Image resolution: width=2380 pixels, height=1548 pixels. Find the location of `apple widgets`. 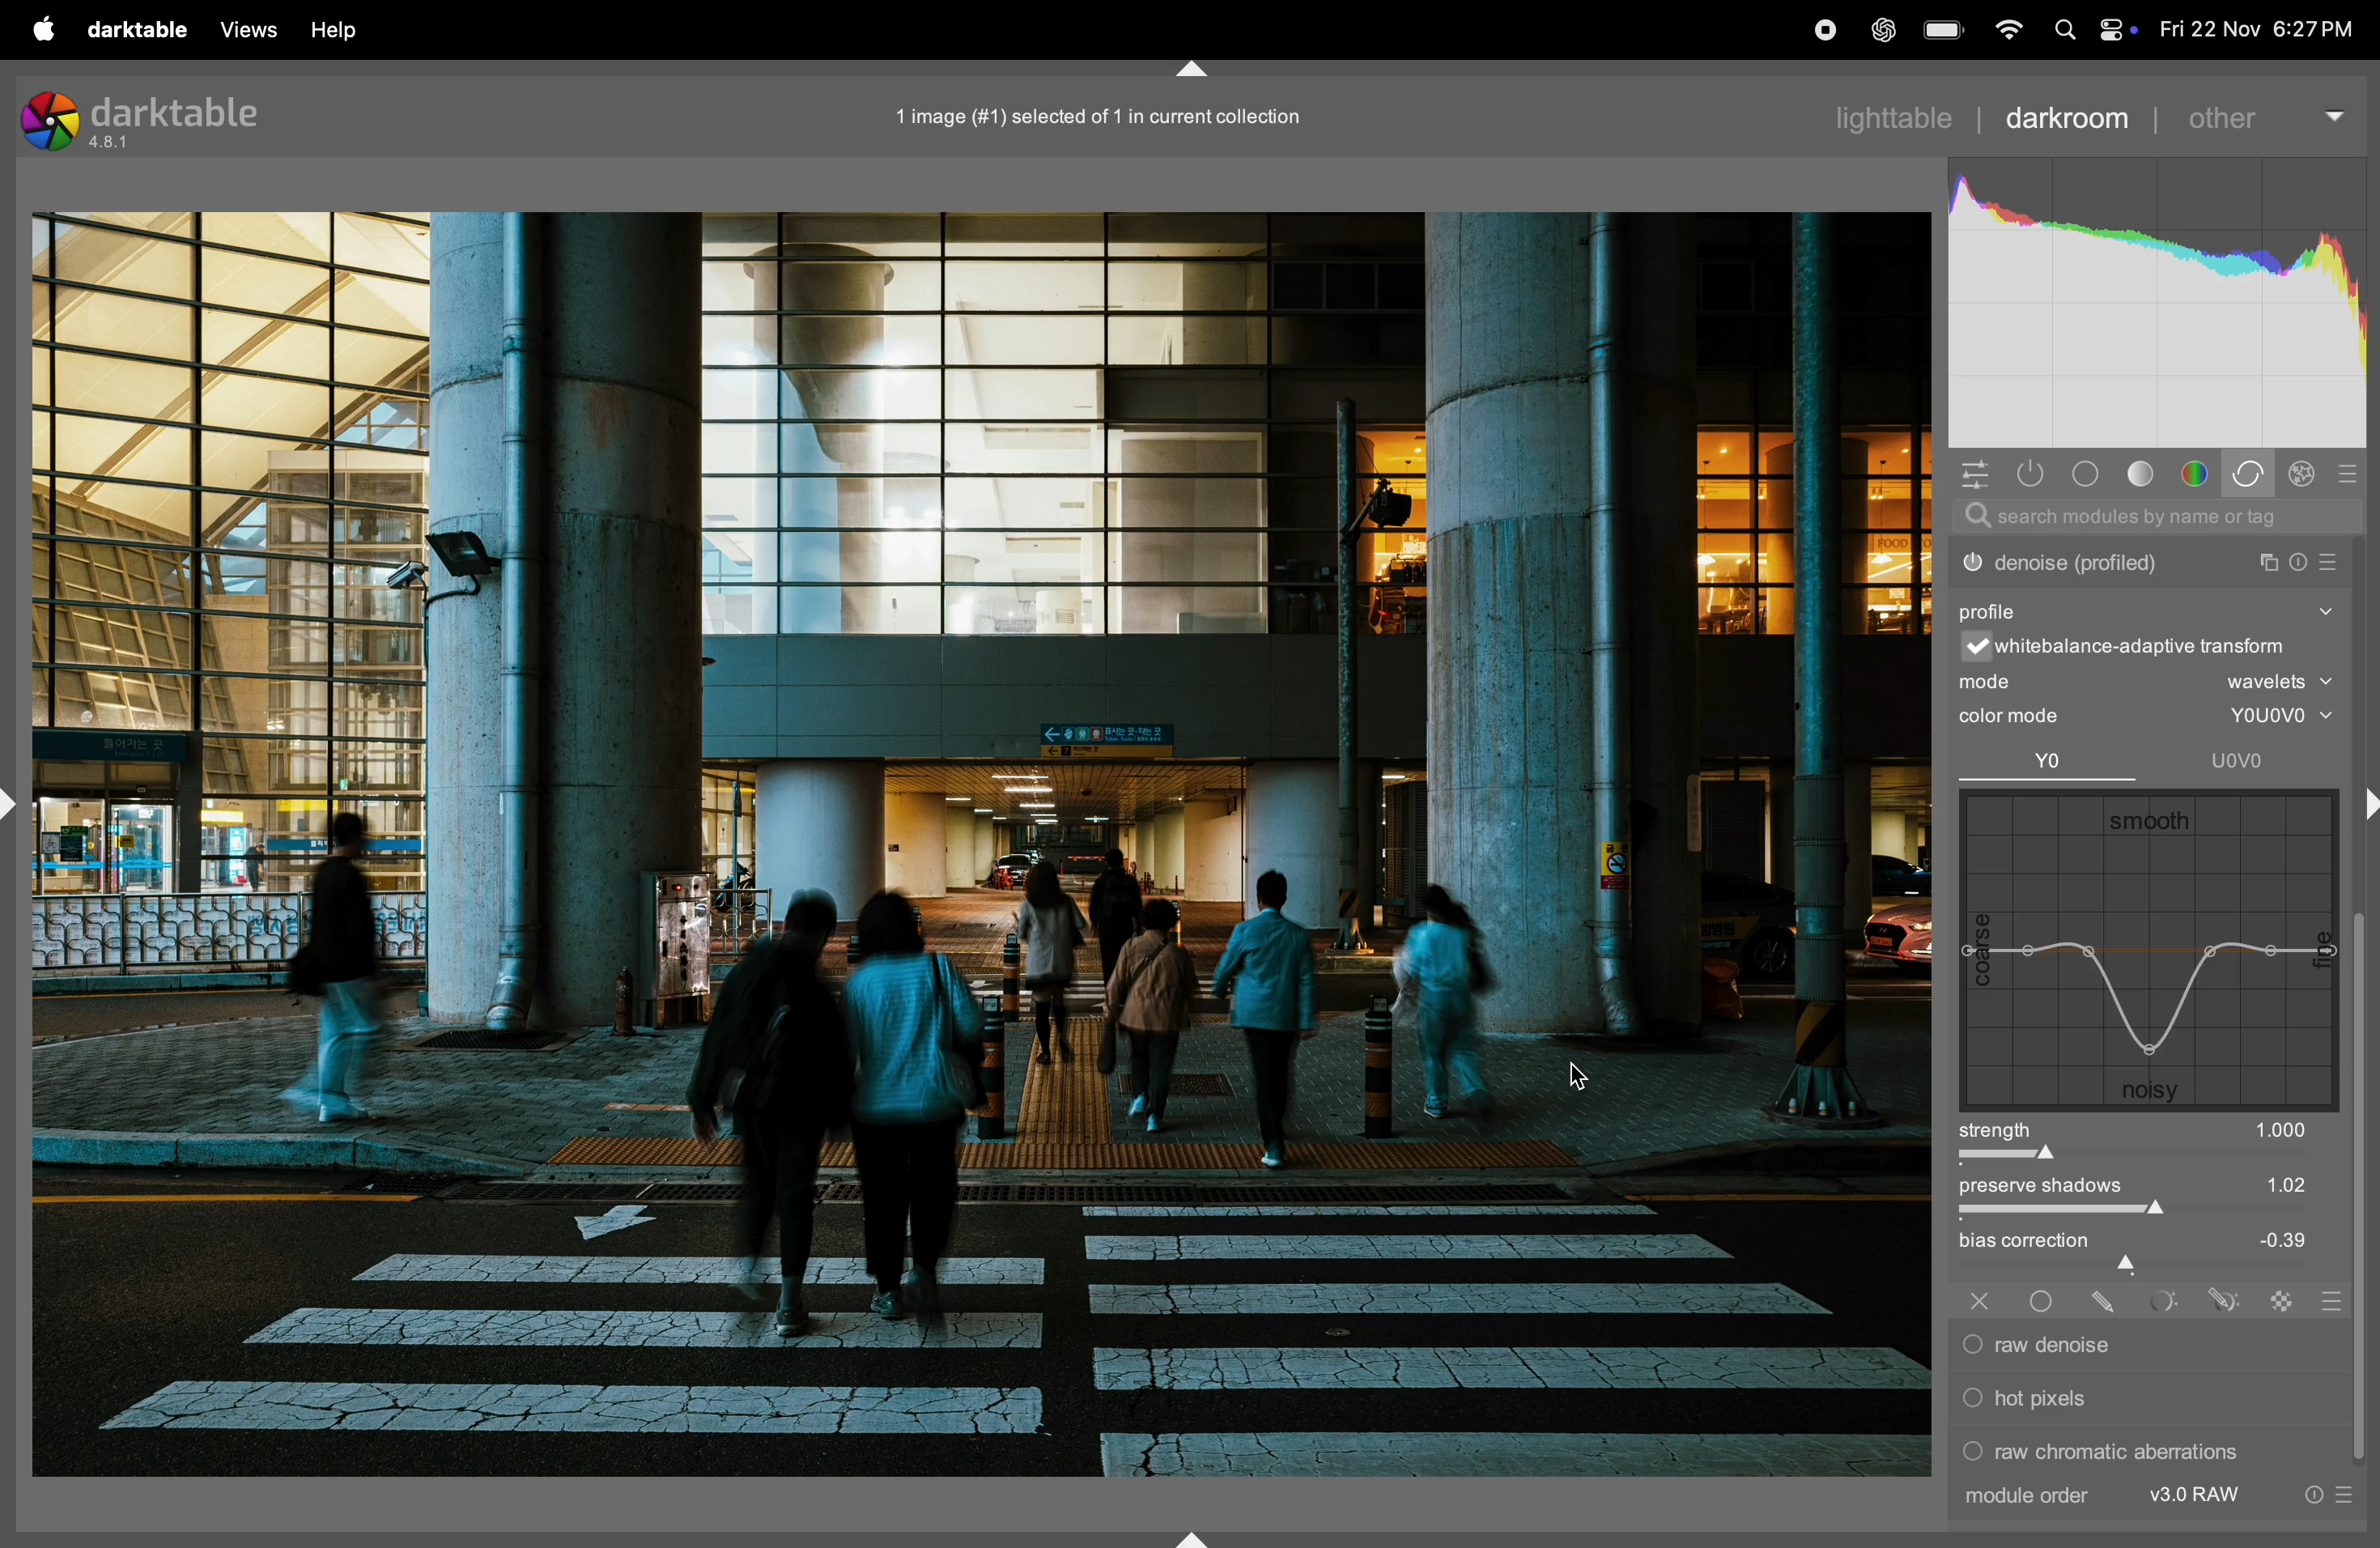

apple widgets is located at coordinates (2116, 31).